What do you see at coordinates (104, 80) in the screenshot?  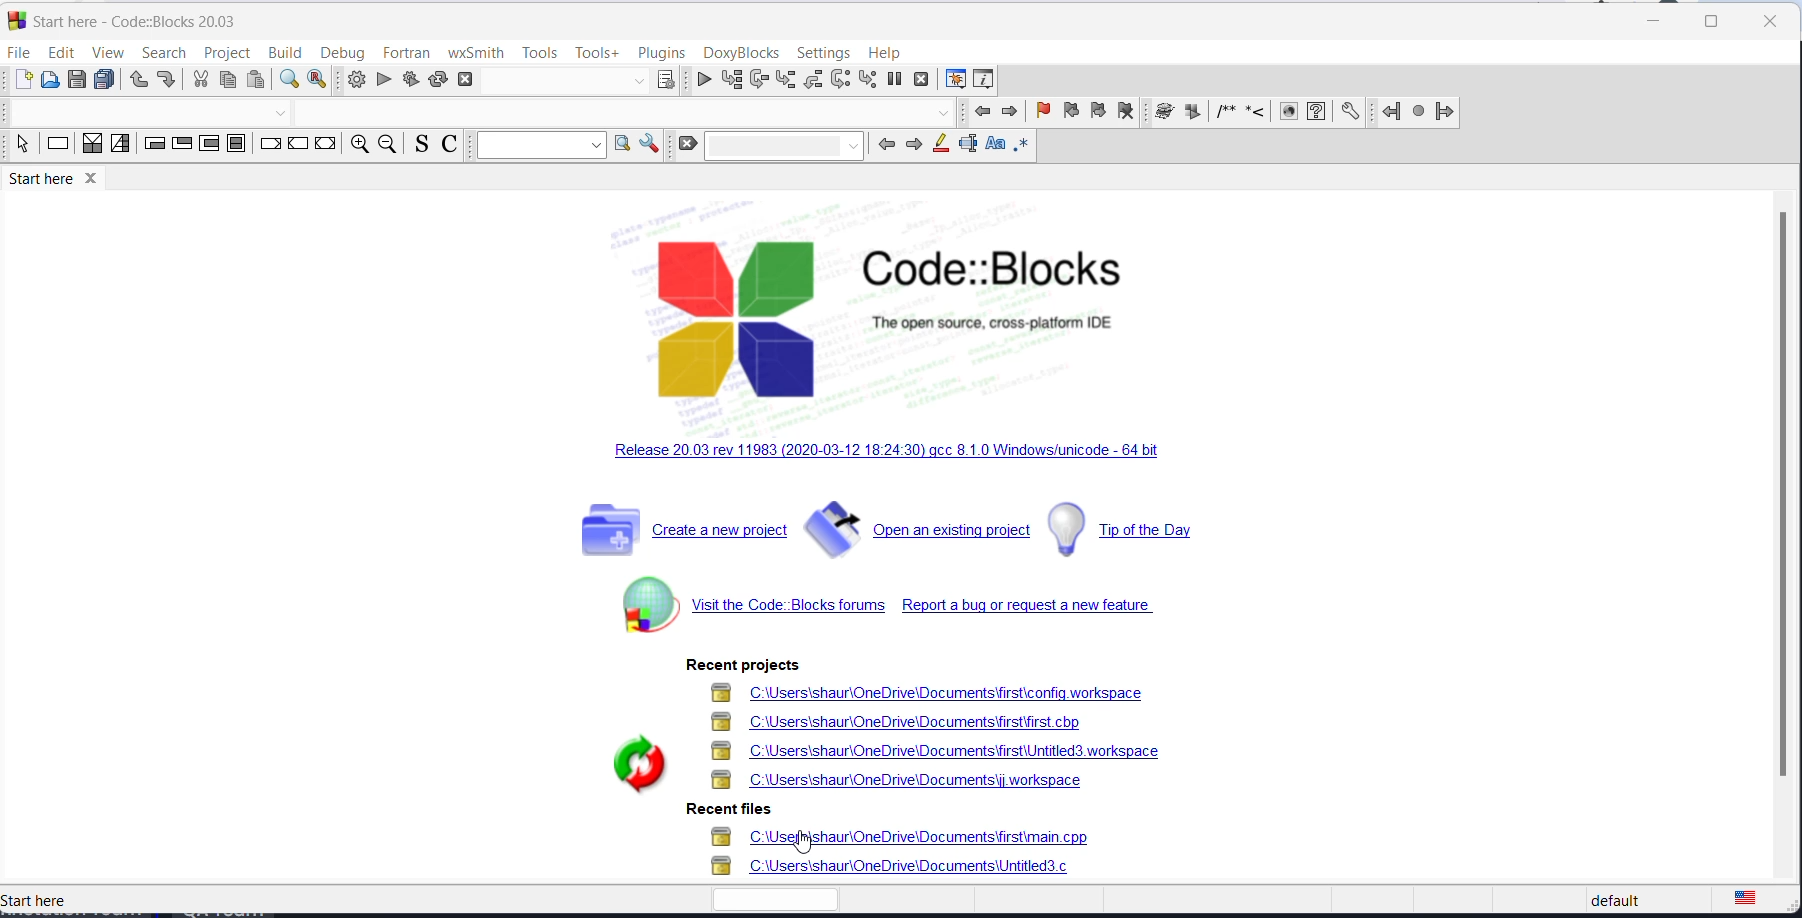 I see `SAVE ALL` at bounding box center [104, 80].